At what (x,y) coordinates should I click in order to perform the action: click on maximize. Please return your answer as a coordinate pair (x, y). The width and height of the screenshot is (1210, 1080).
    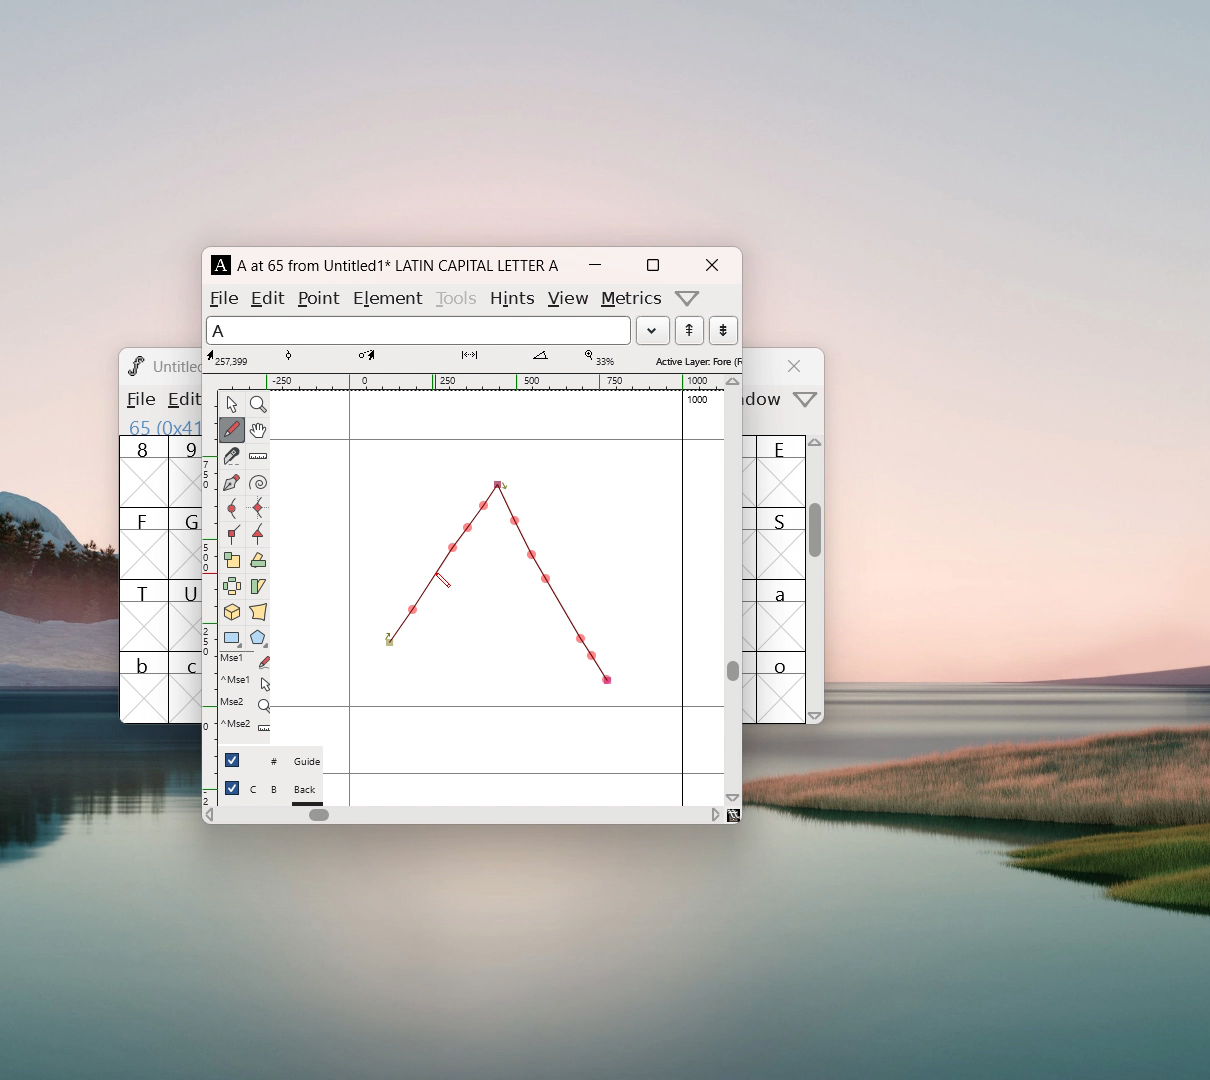
    Looking at the image, I should click on (652, 265).